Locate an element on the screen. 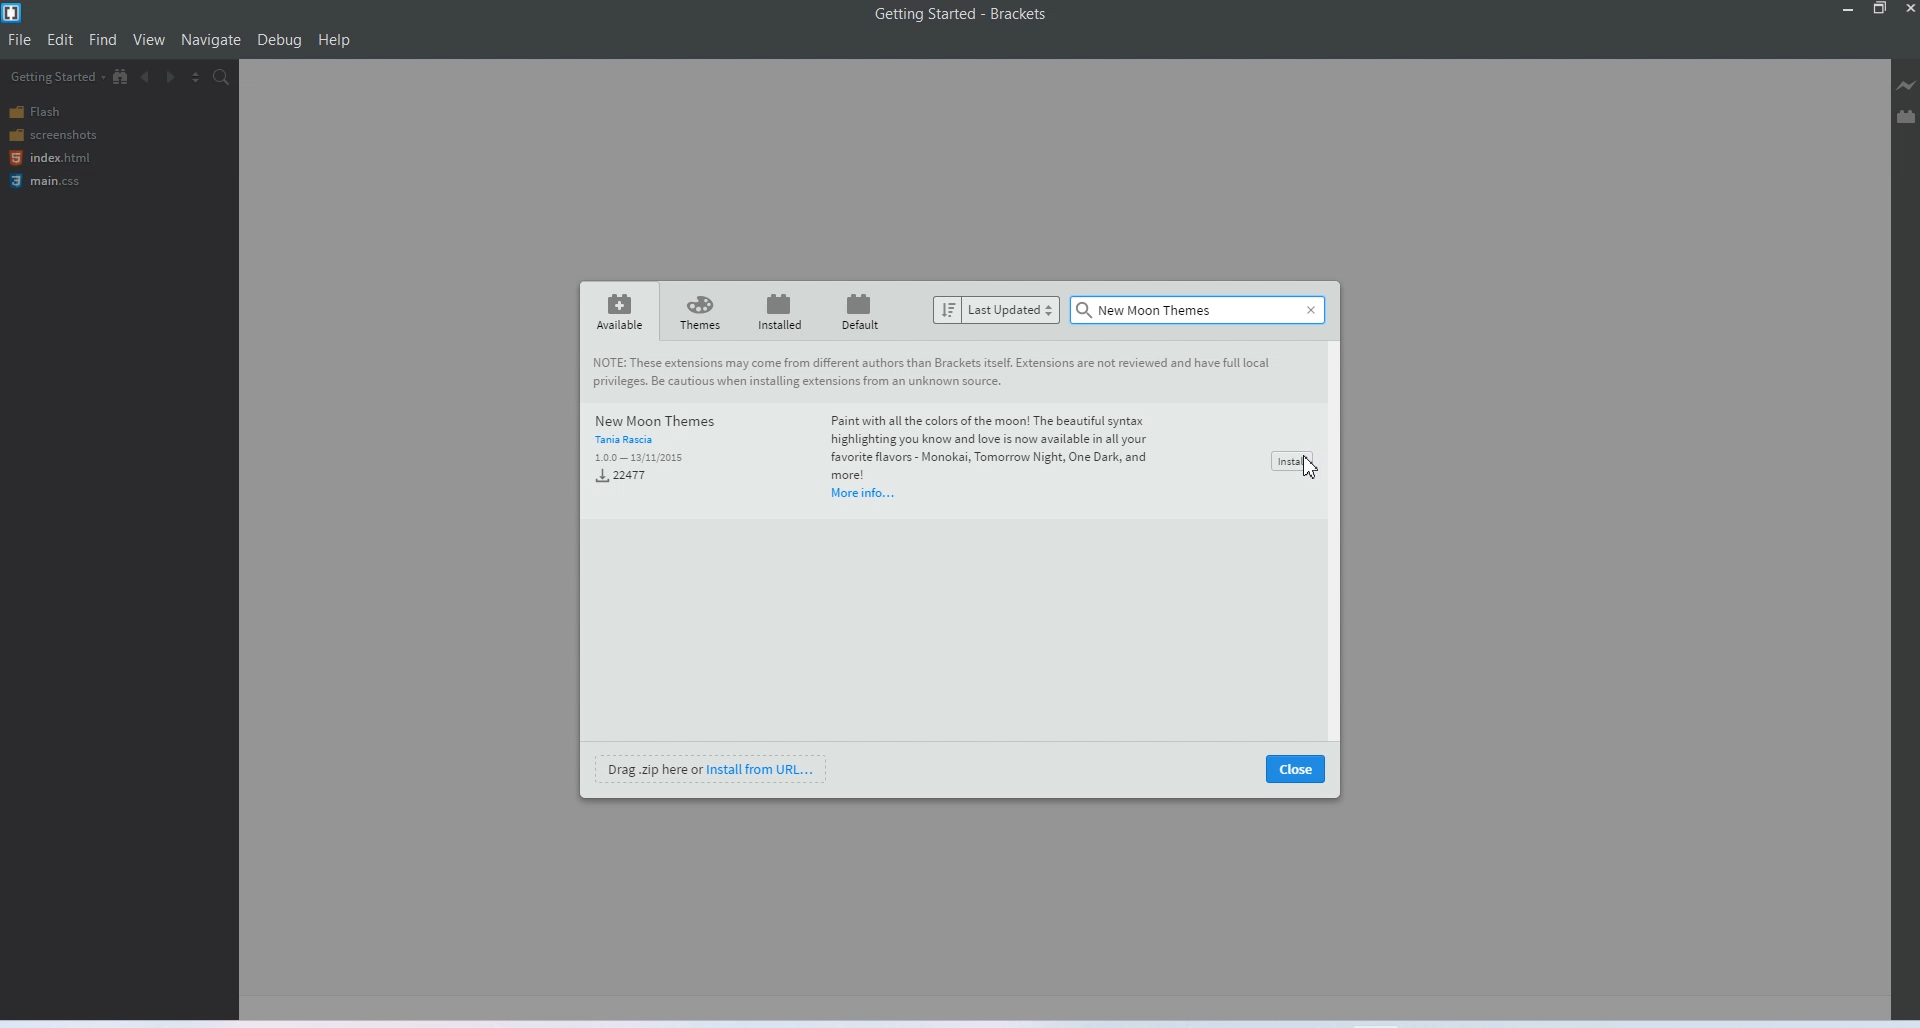 This screenshot has width=1920, height=1028. New Moon Themes
Tora Racin

100 13/32015
Lem is located at coordinates (654, 449).